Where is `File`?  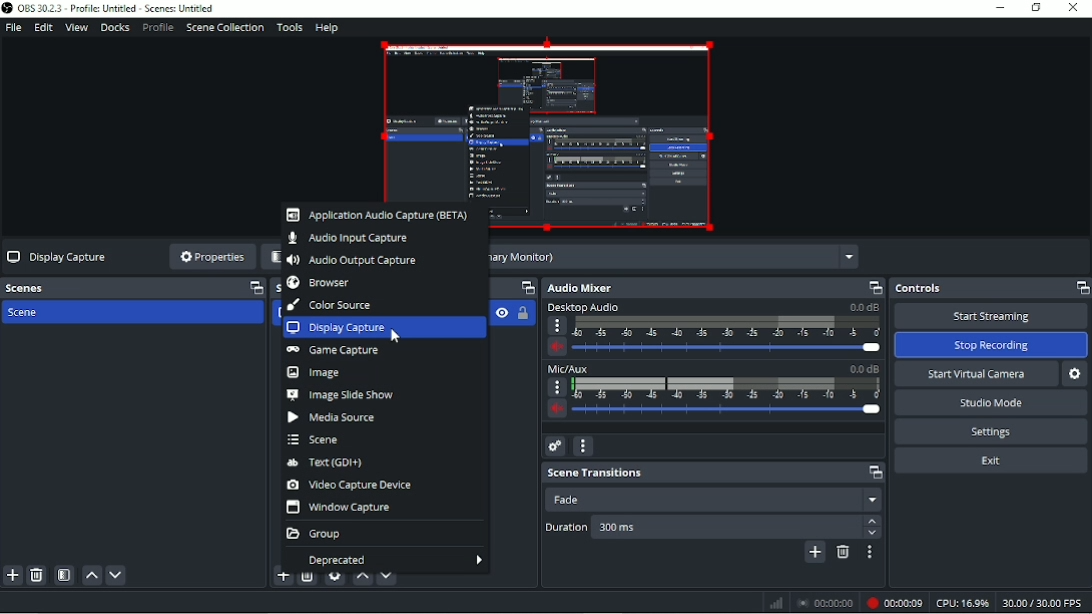
File is located at coordinates (14, 28).